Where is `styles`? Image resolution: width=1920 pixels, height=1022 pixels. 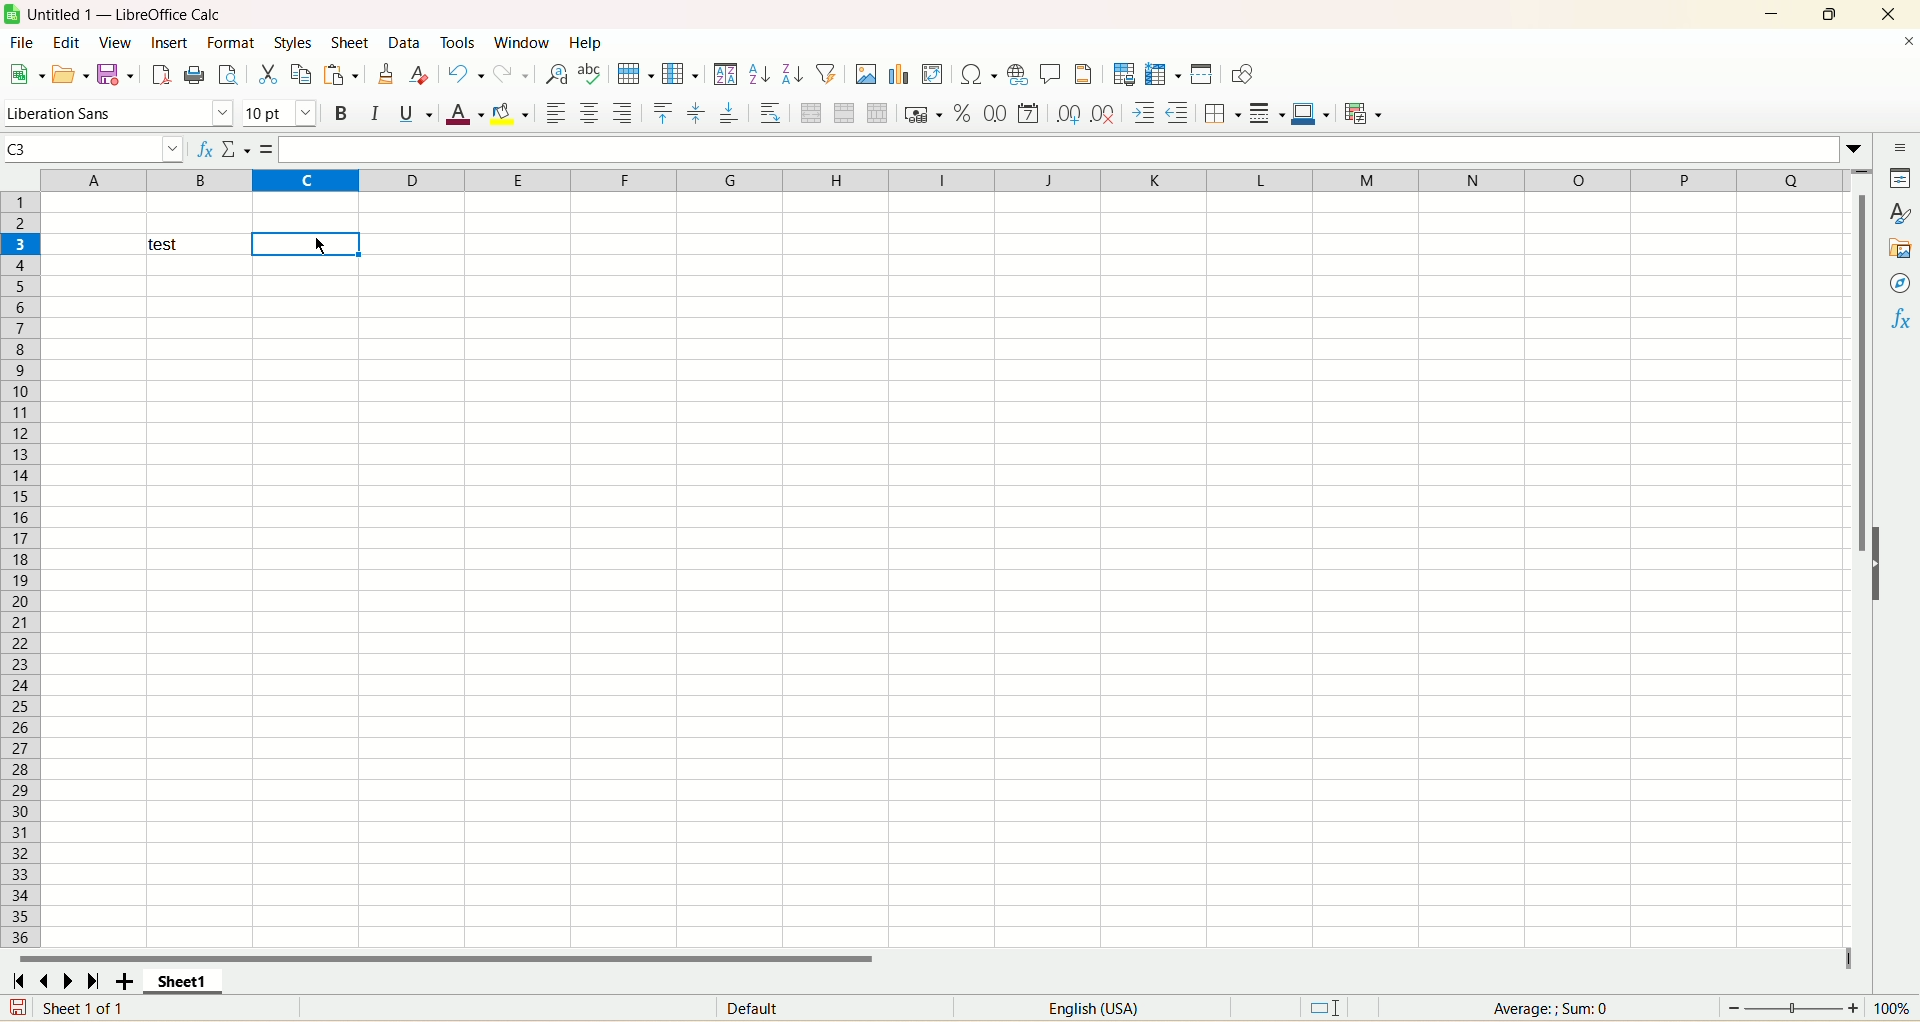
styles is located at coordinates (1898, 214).